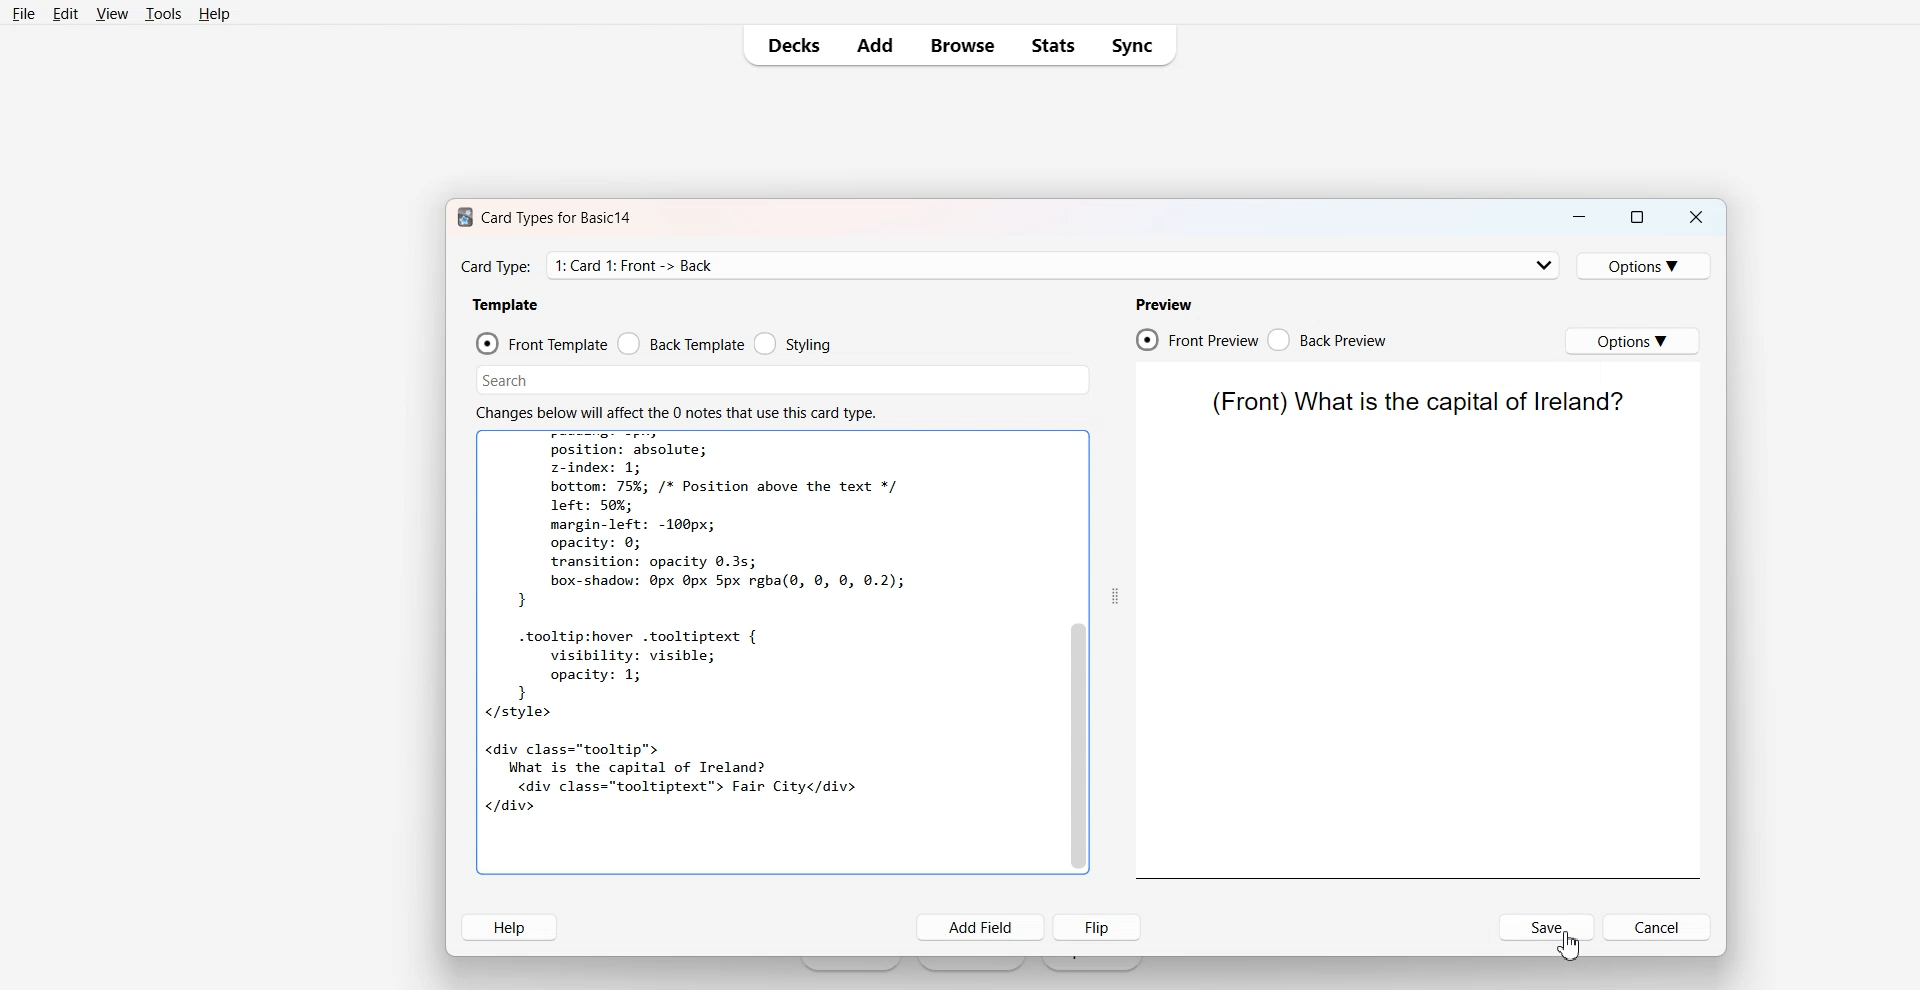  What do you see at coordinates (510, 927) in the screenshot?
I see `Help` at bounding box center [510, 927].